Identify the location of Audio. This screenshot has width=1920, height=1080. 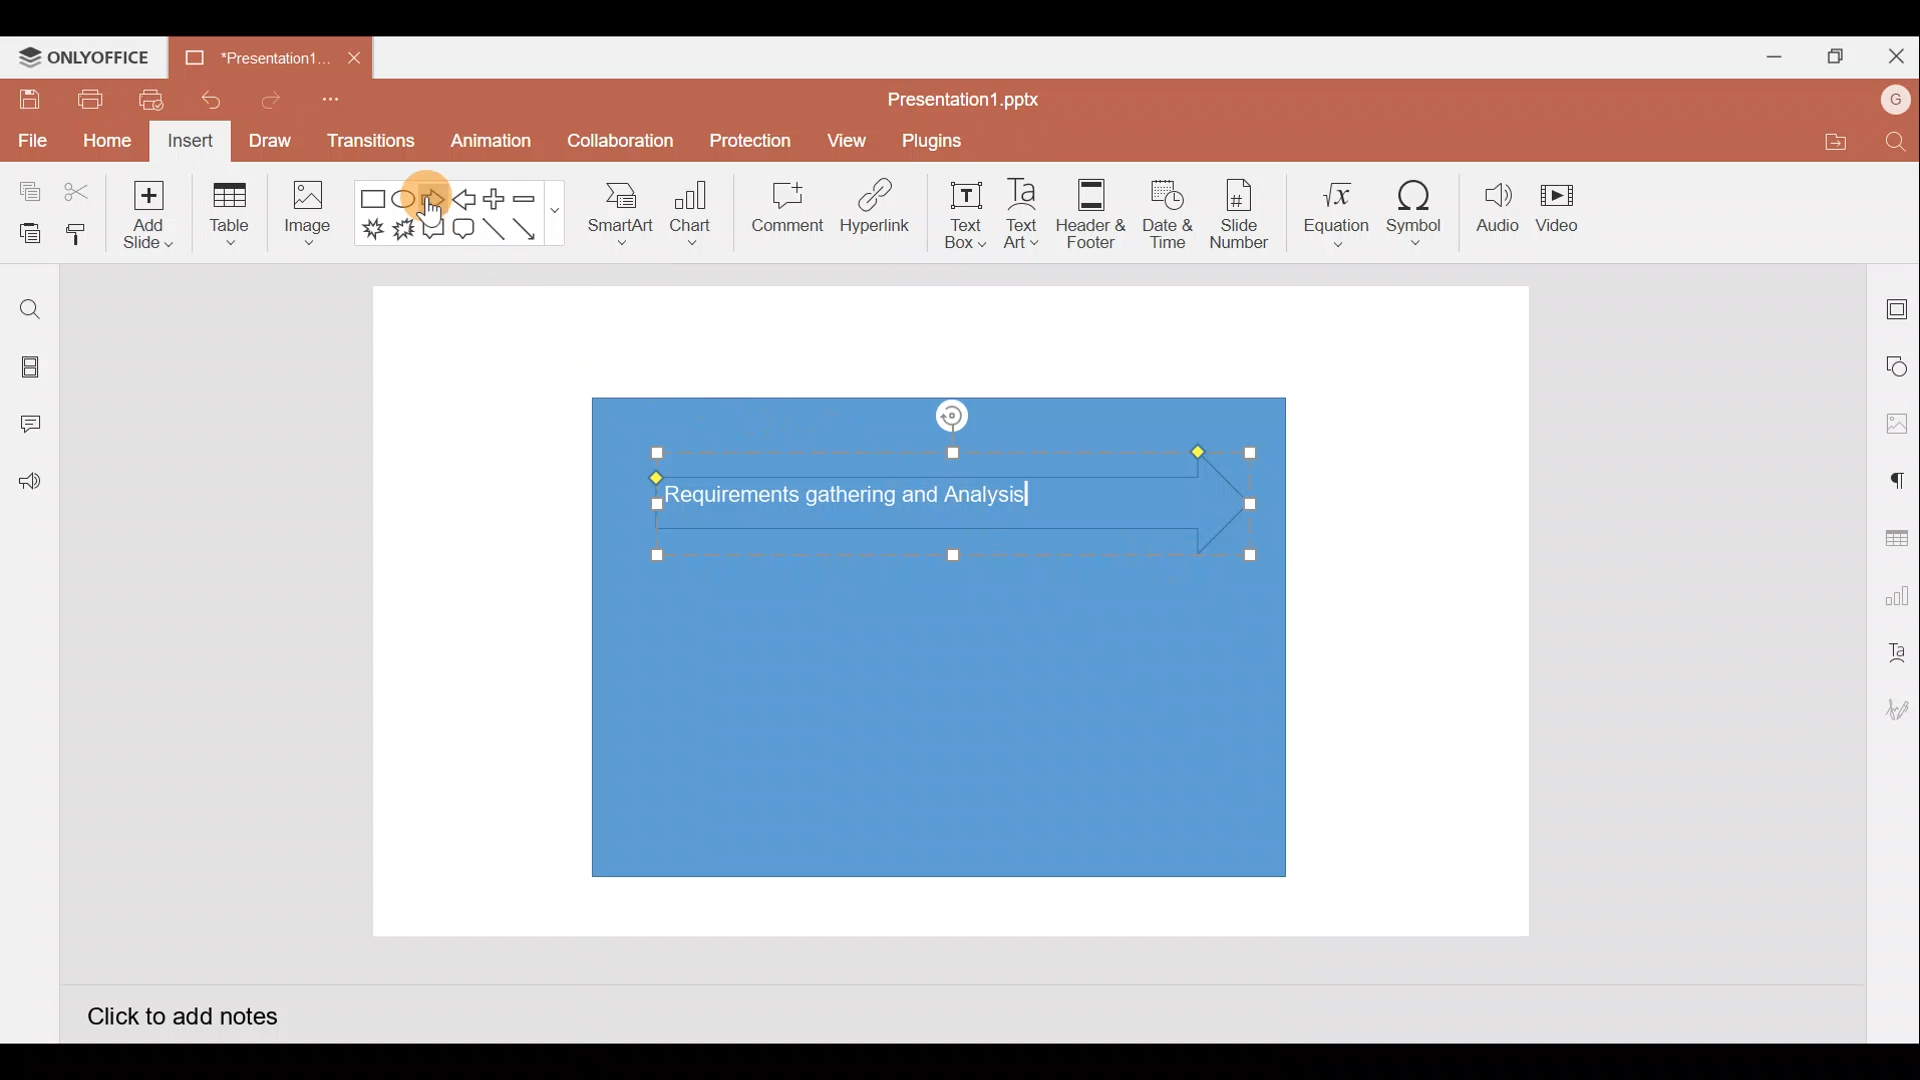
(1498, 208).